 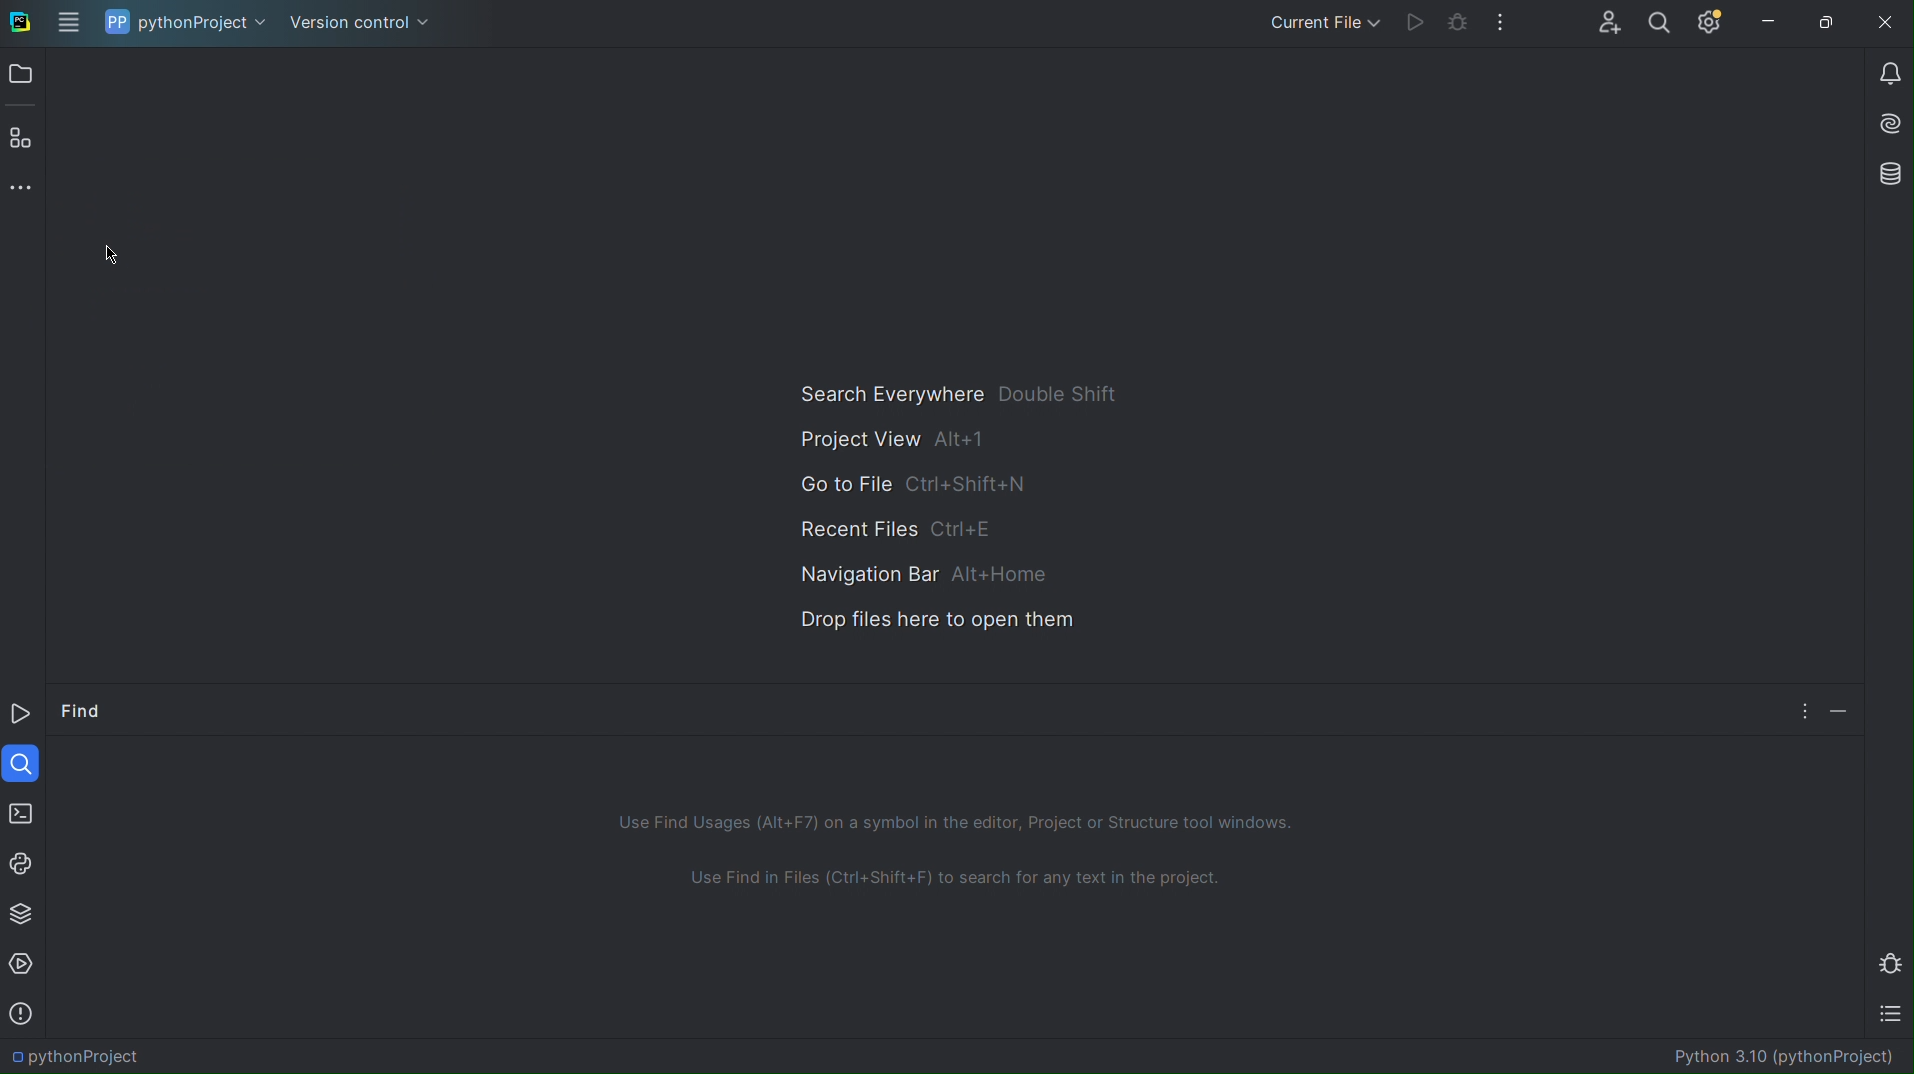 I want to click on Structure, so click(x=19, y=137).